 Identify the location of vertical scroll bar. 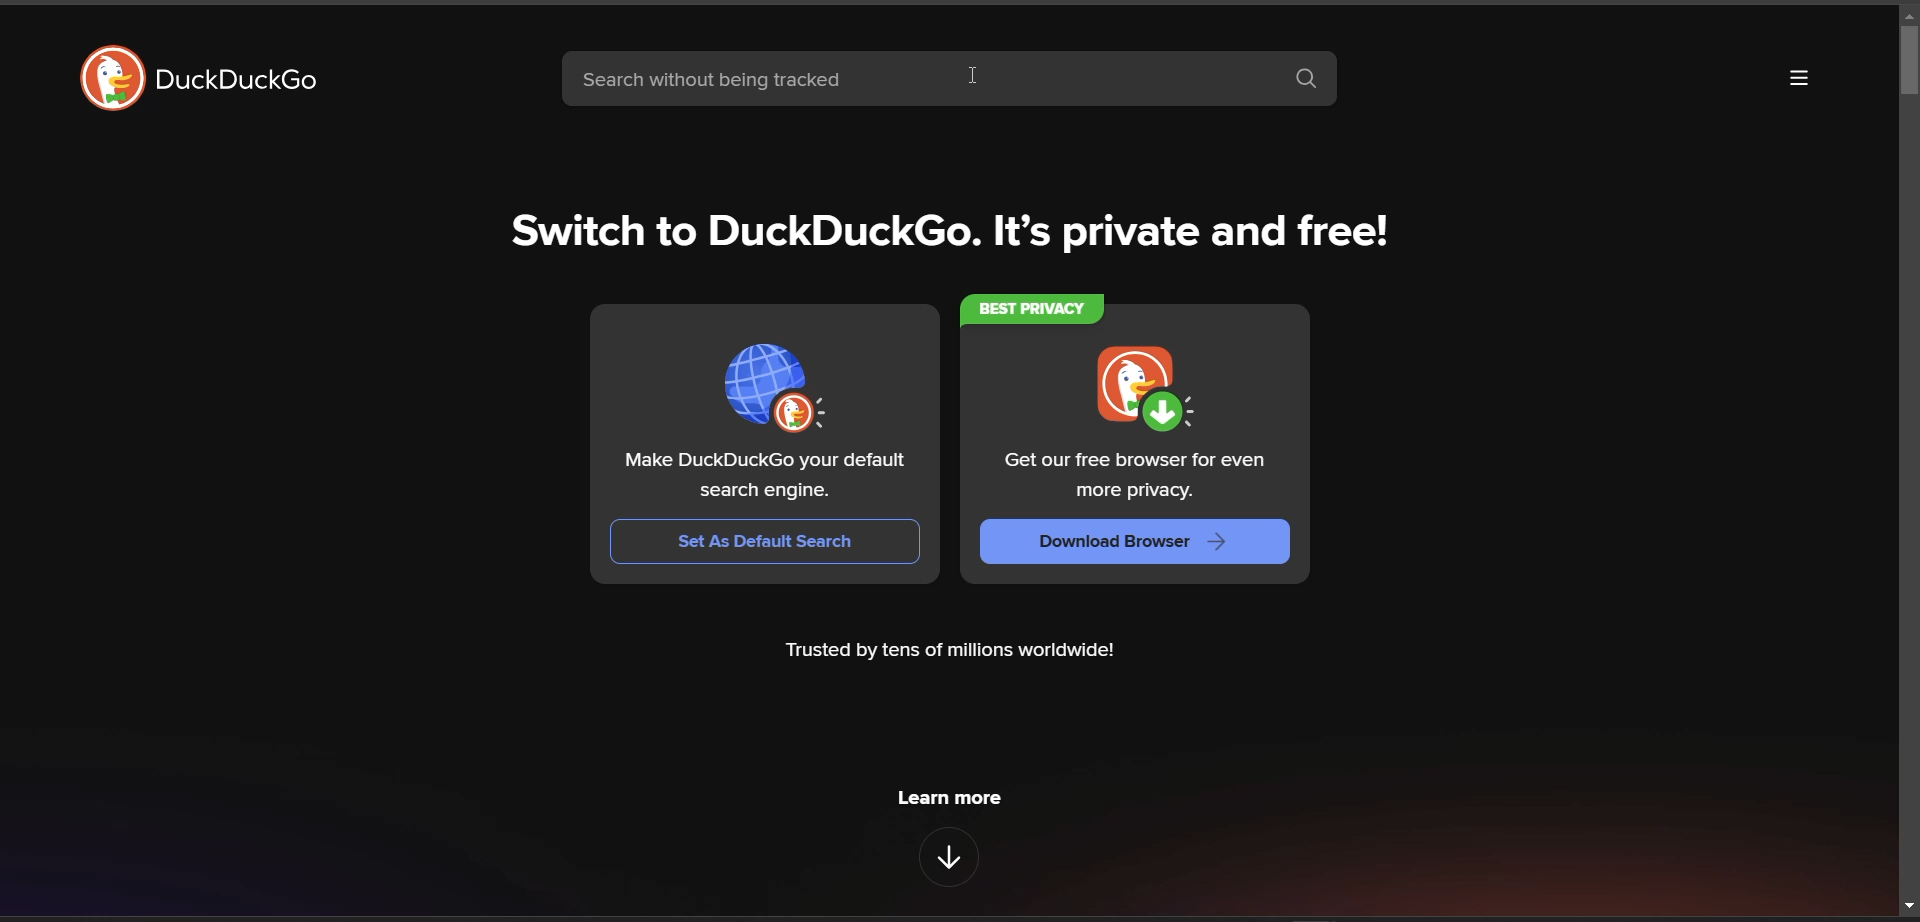
(1908, 59).